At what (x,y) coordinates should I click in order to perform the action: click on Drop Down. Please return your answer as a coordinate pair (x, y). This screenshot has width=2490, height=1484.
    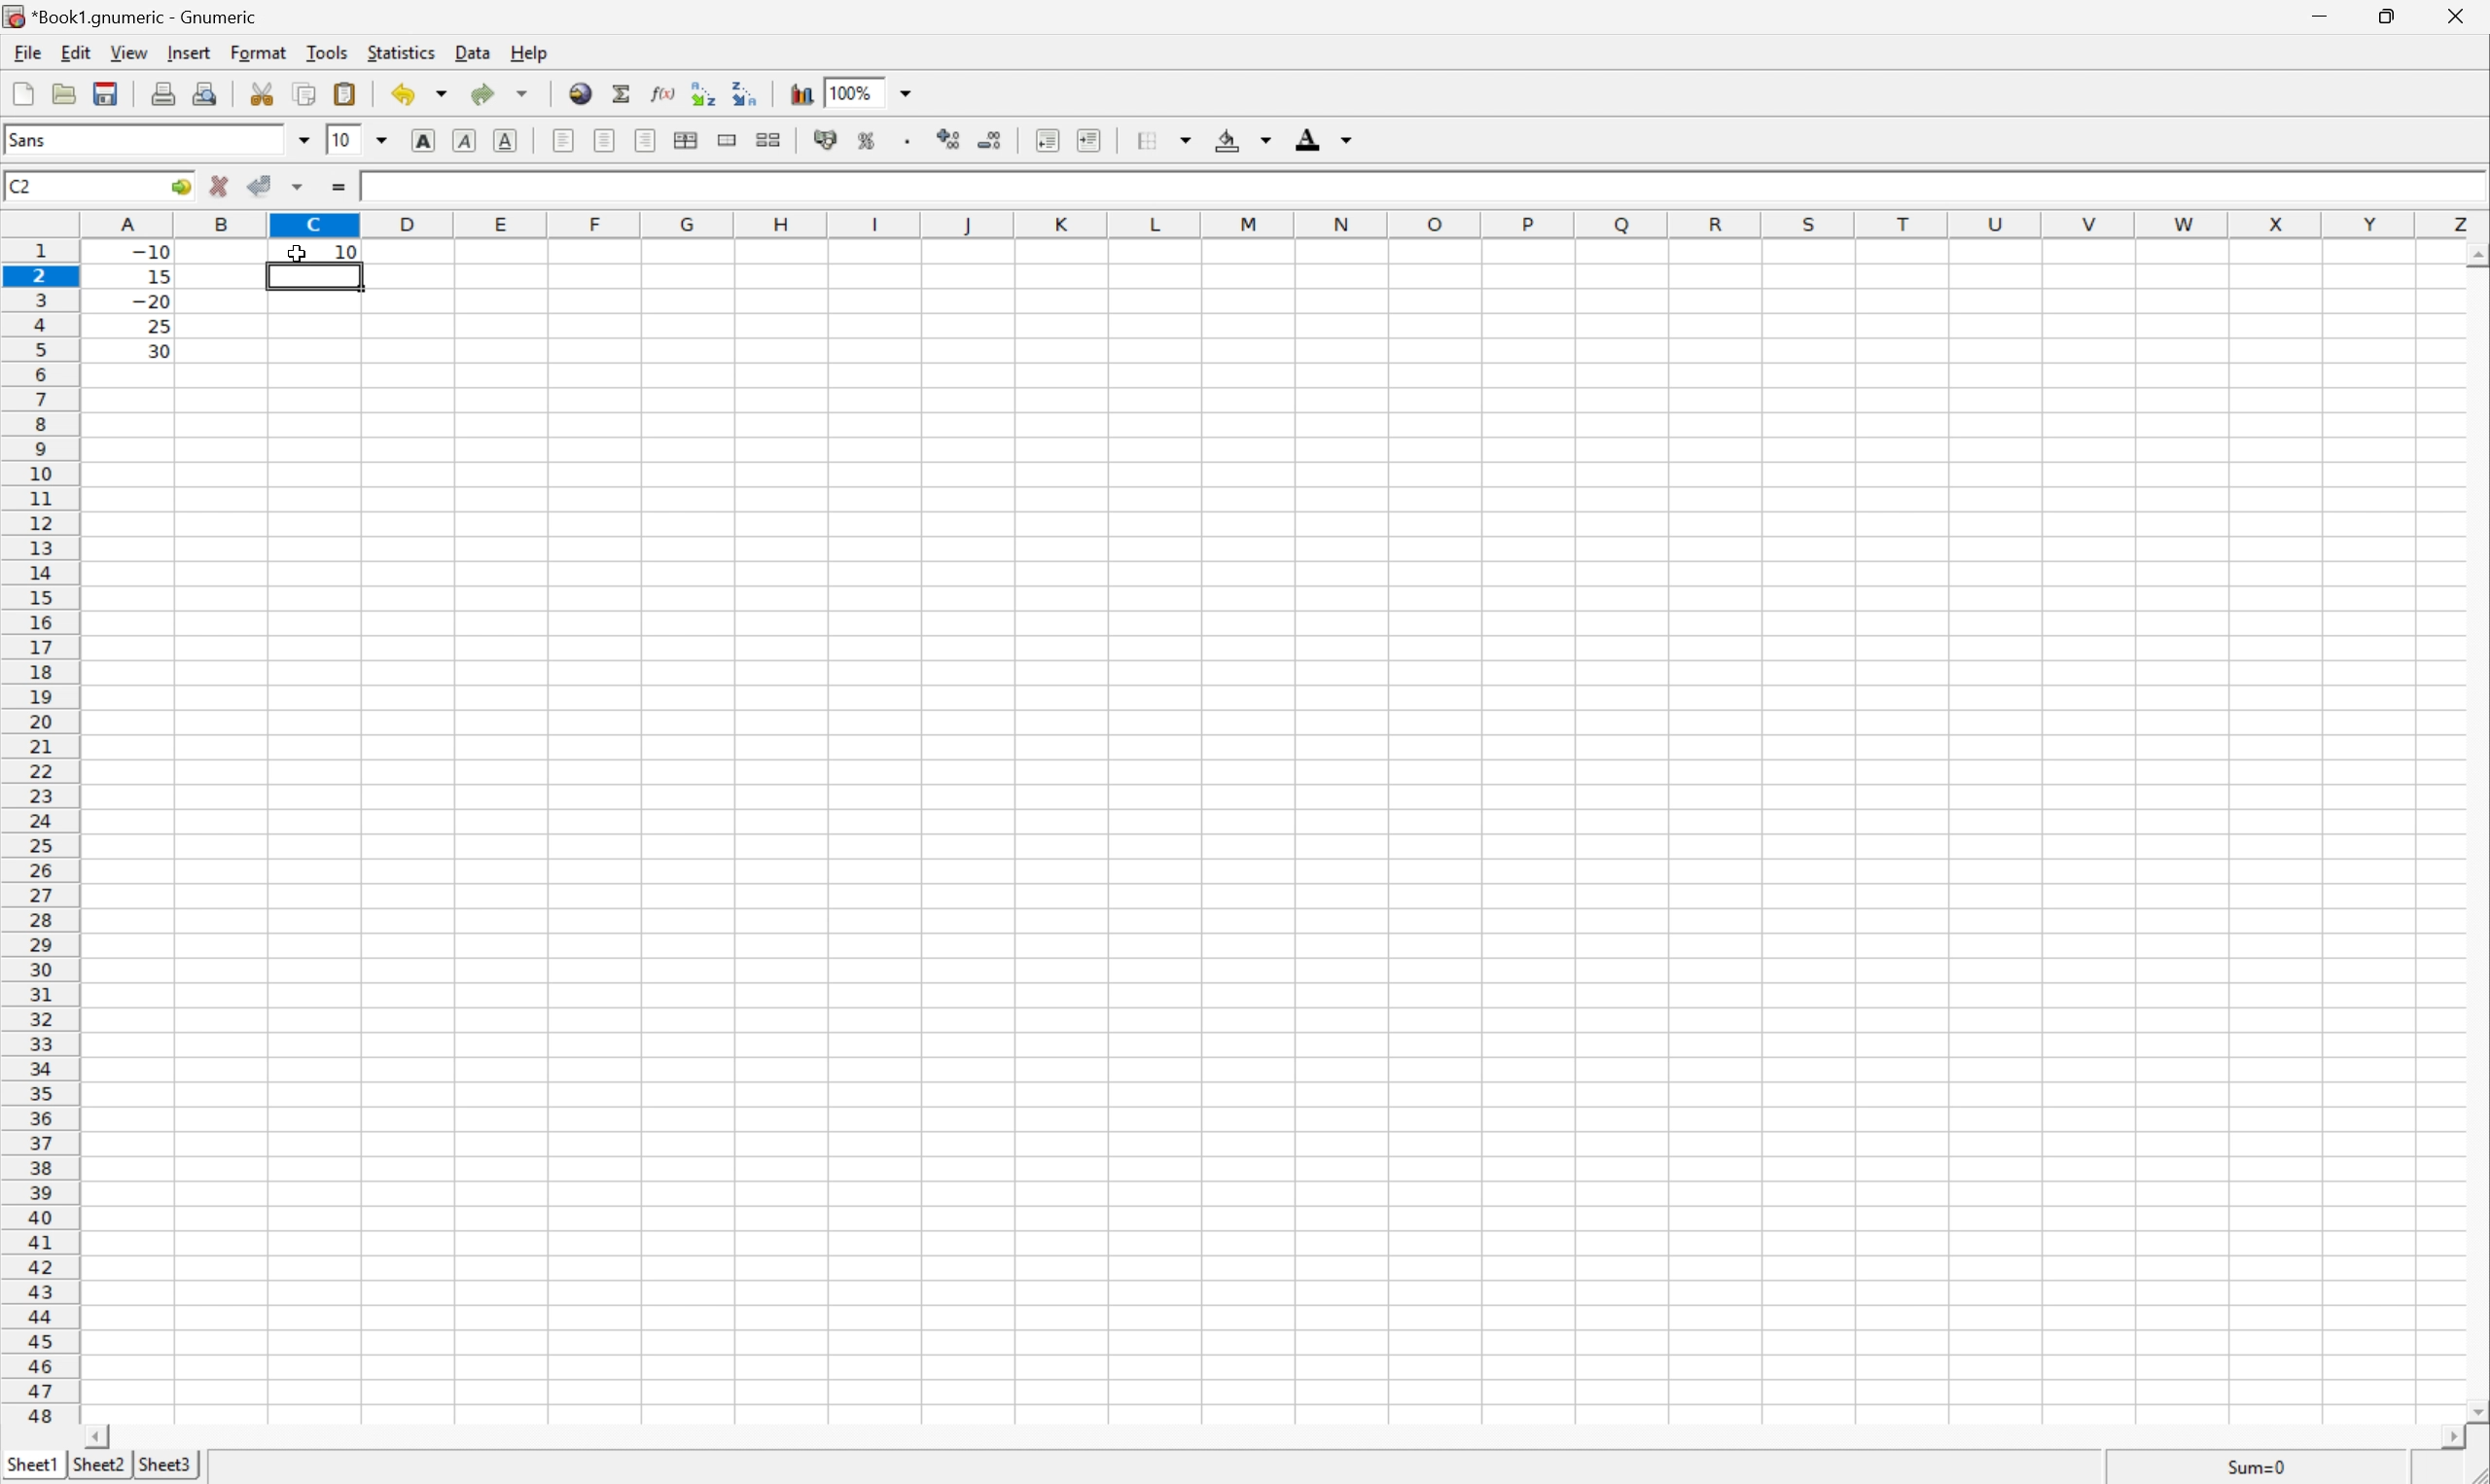
    Looking at the image, I should click on (911, 91).